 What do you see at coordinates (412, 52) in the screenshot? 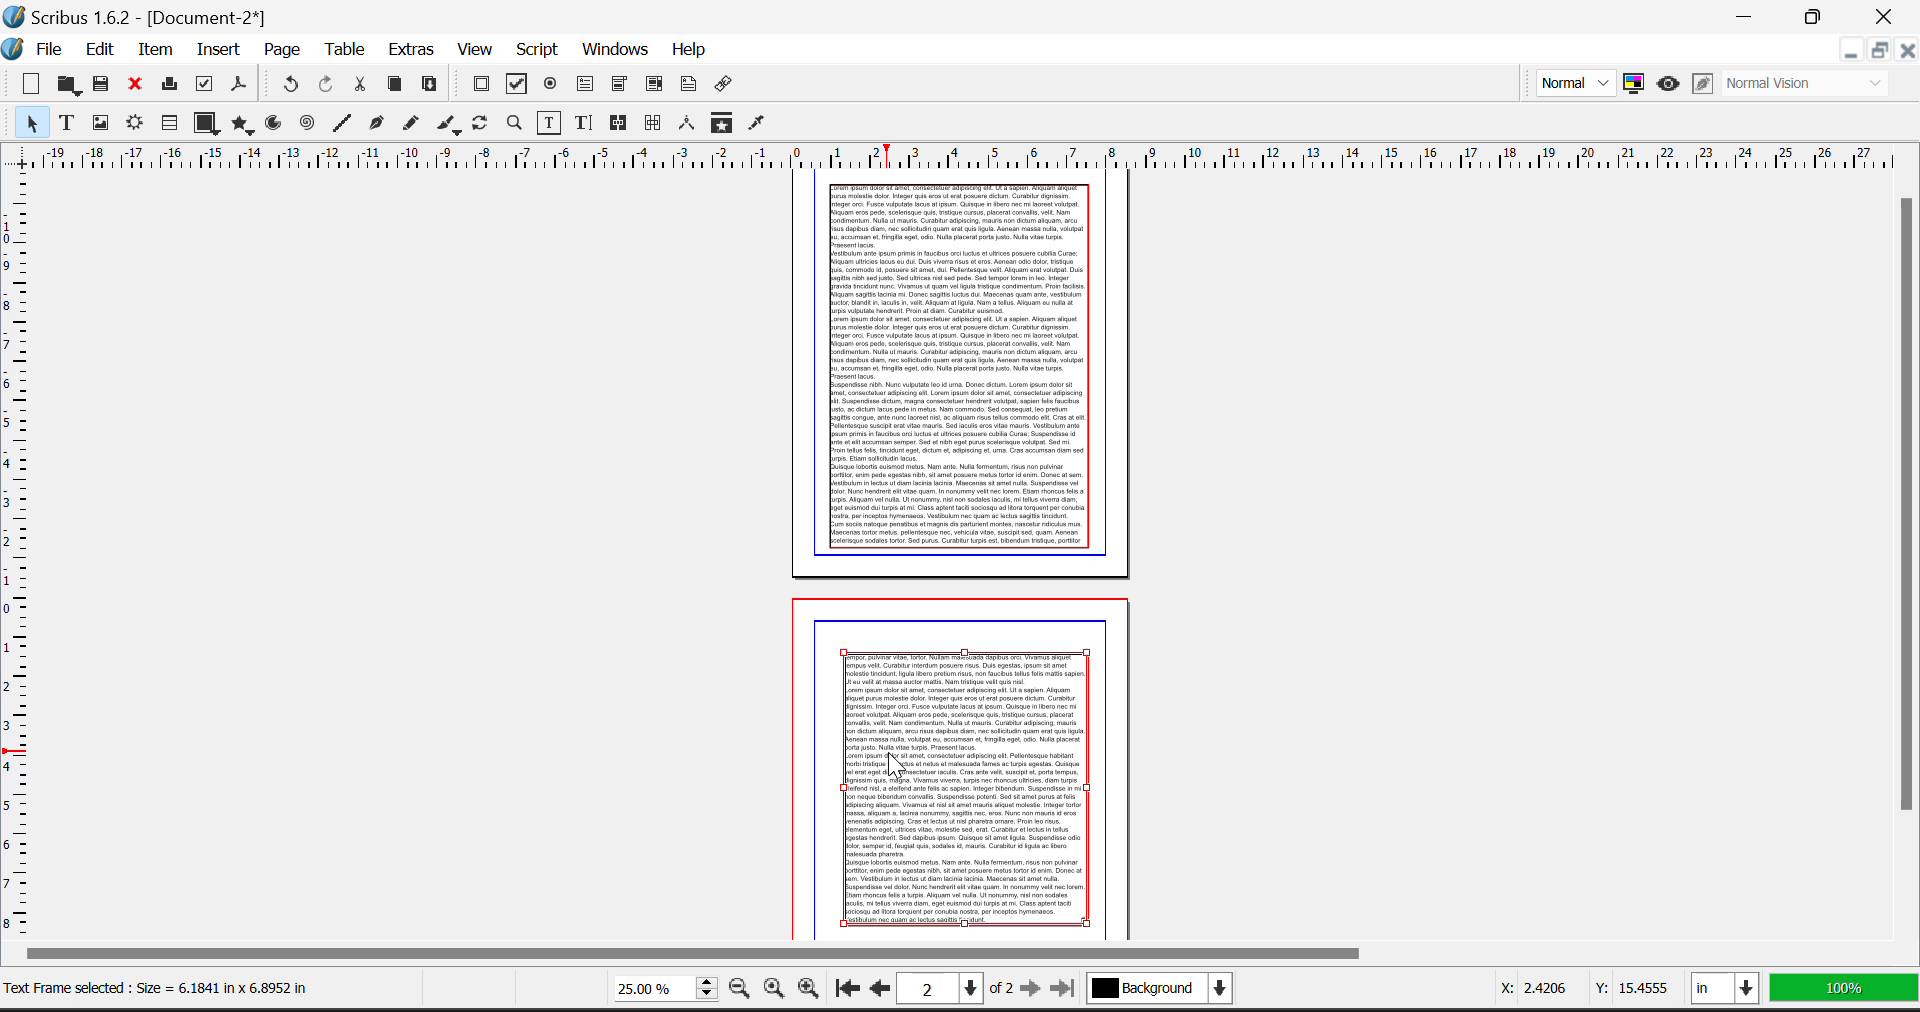
I see `Extras` at bounding box center [412, 52].